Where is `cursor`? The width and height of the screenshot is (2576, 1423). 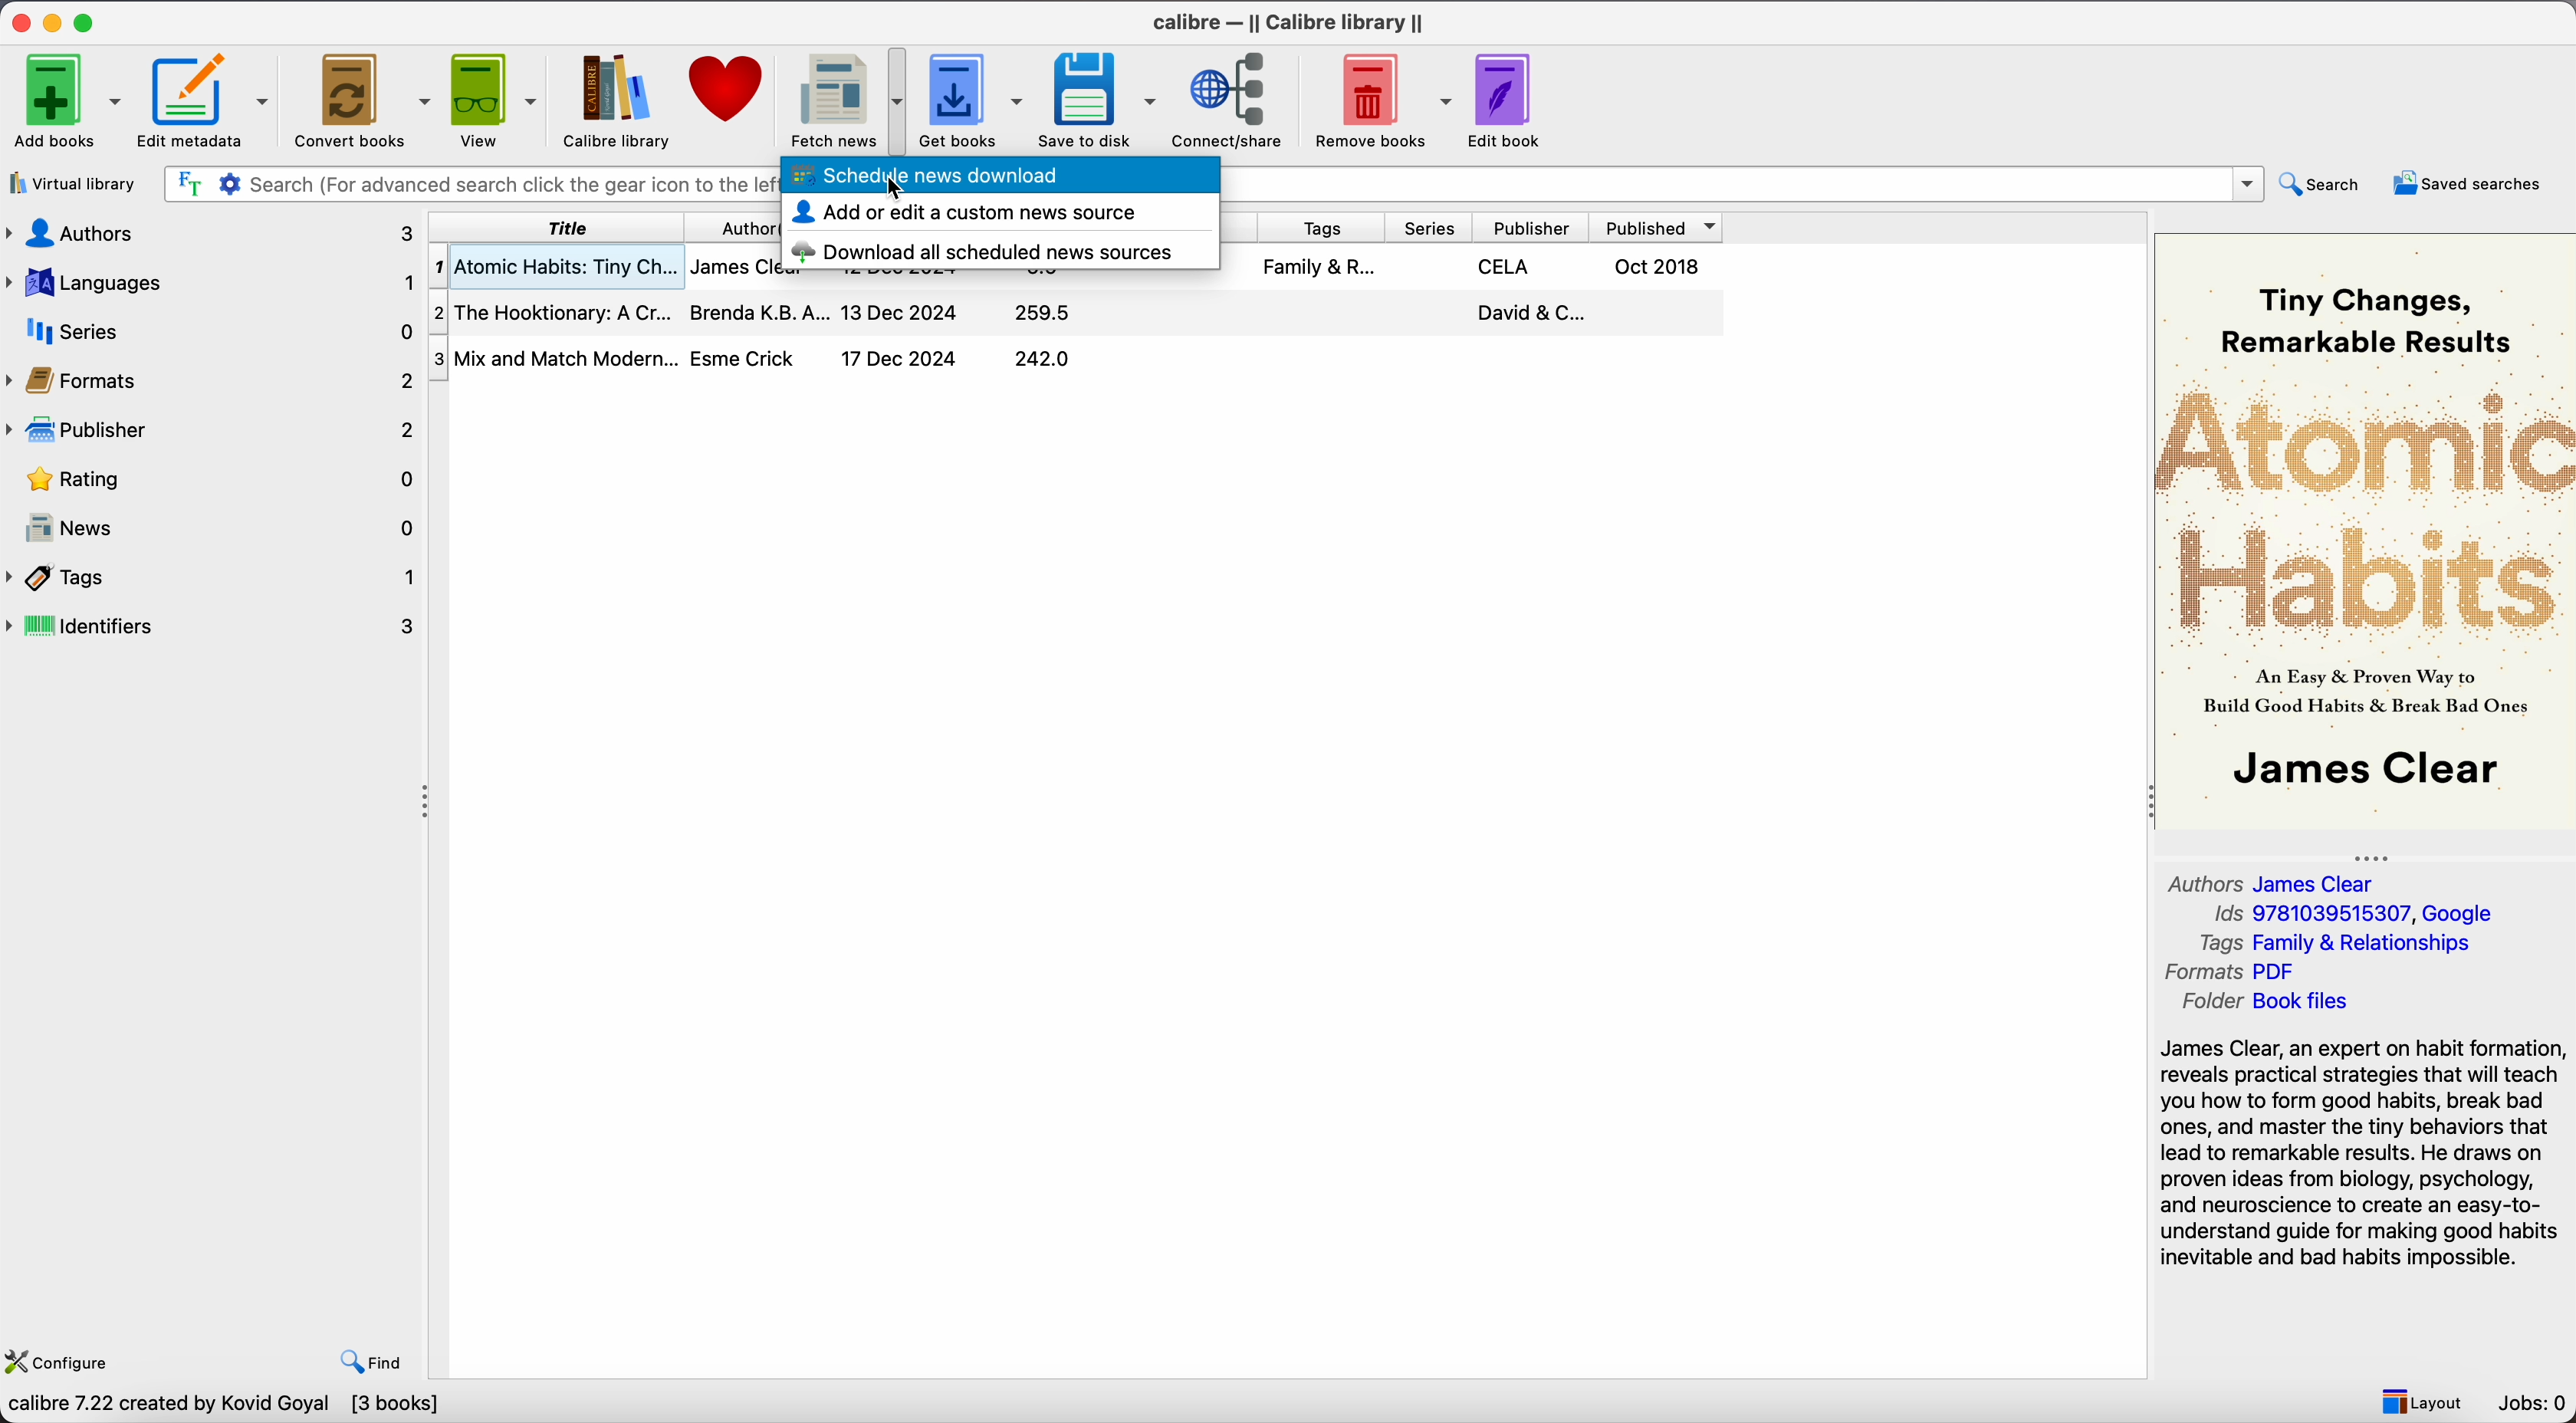
cursor is located at coordinates (894, 189).